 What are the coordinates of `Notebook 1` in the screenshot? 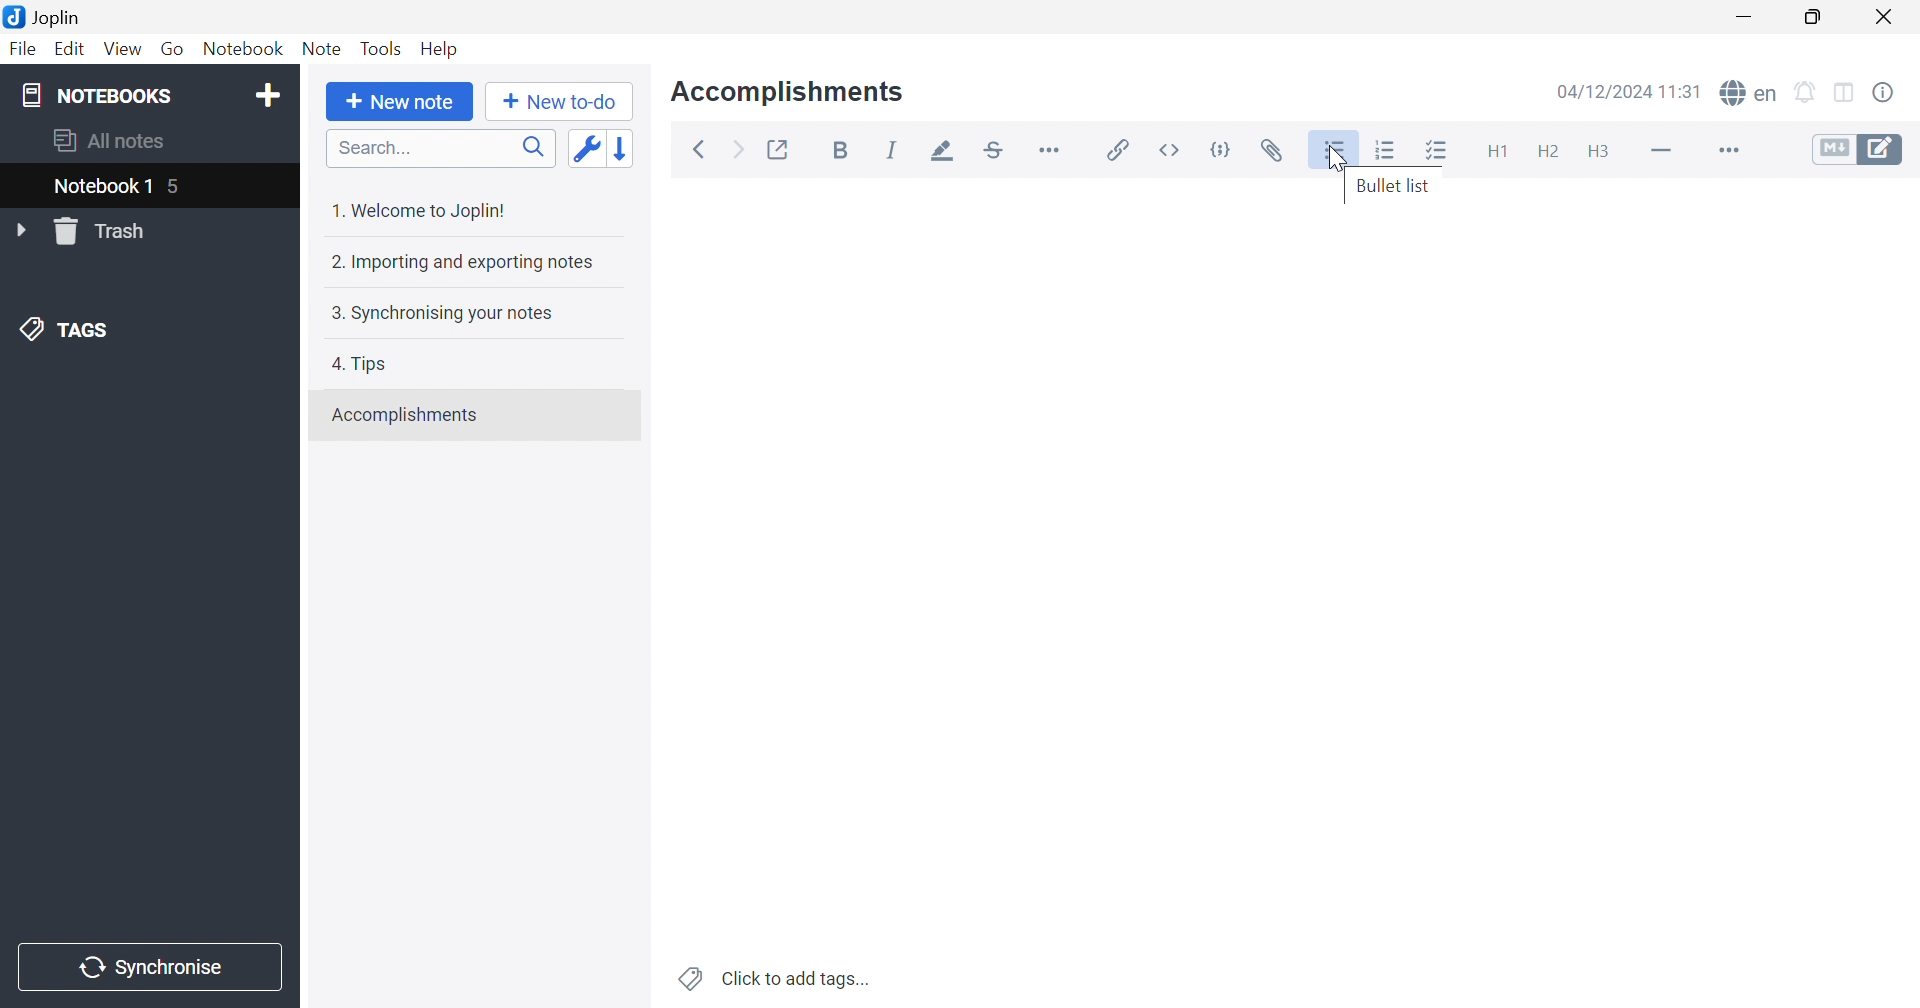 It's located at (101, 187).